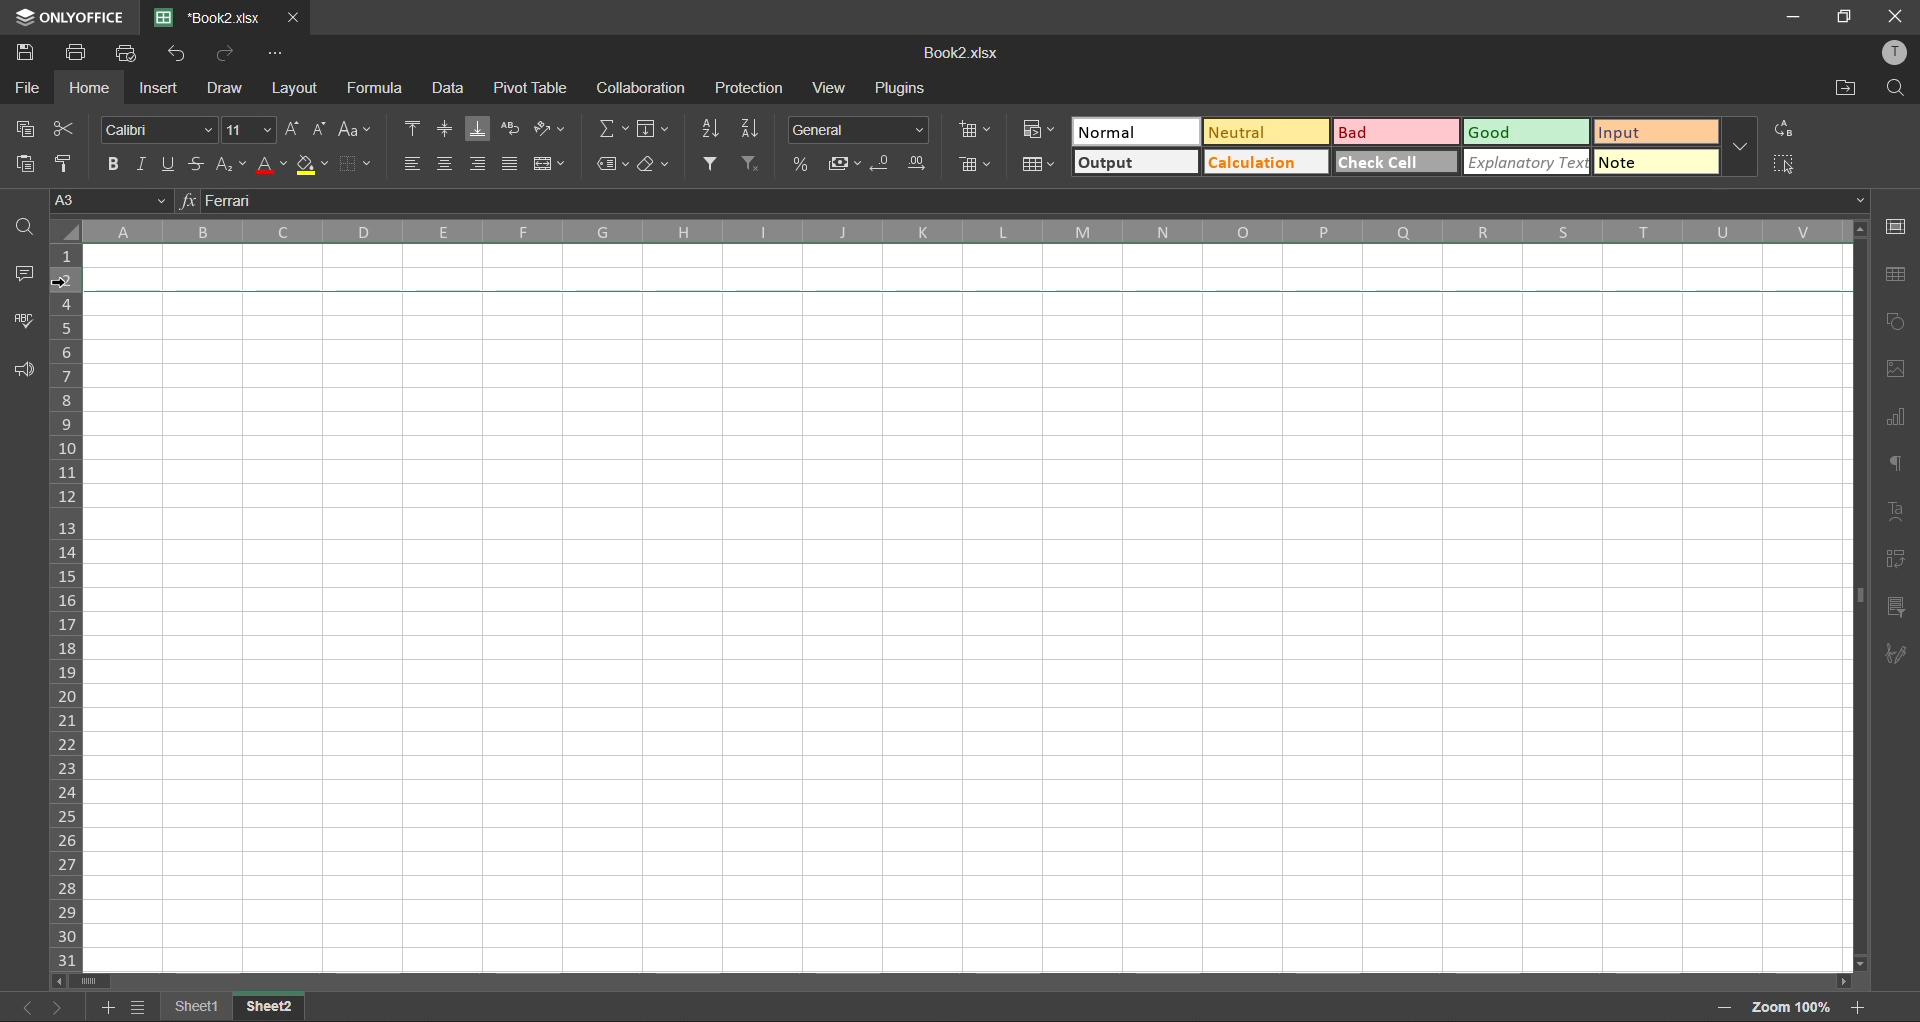  Describe the element at coordinates (479, 165) in the screenshot. I see `align right` at that location.